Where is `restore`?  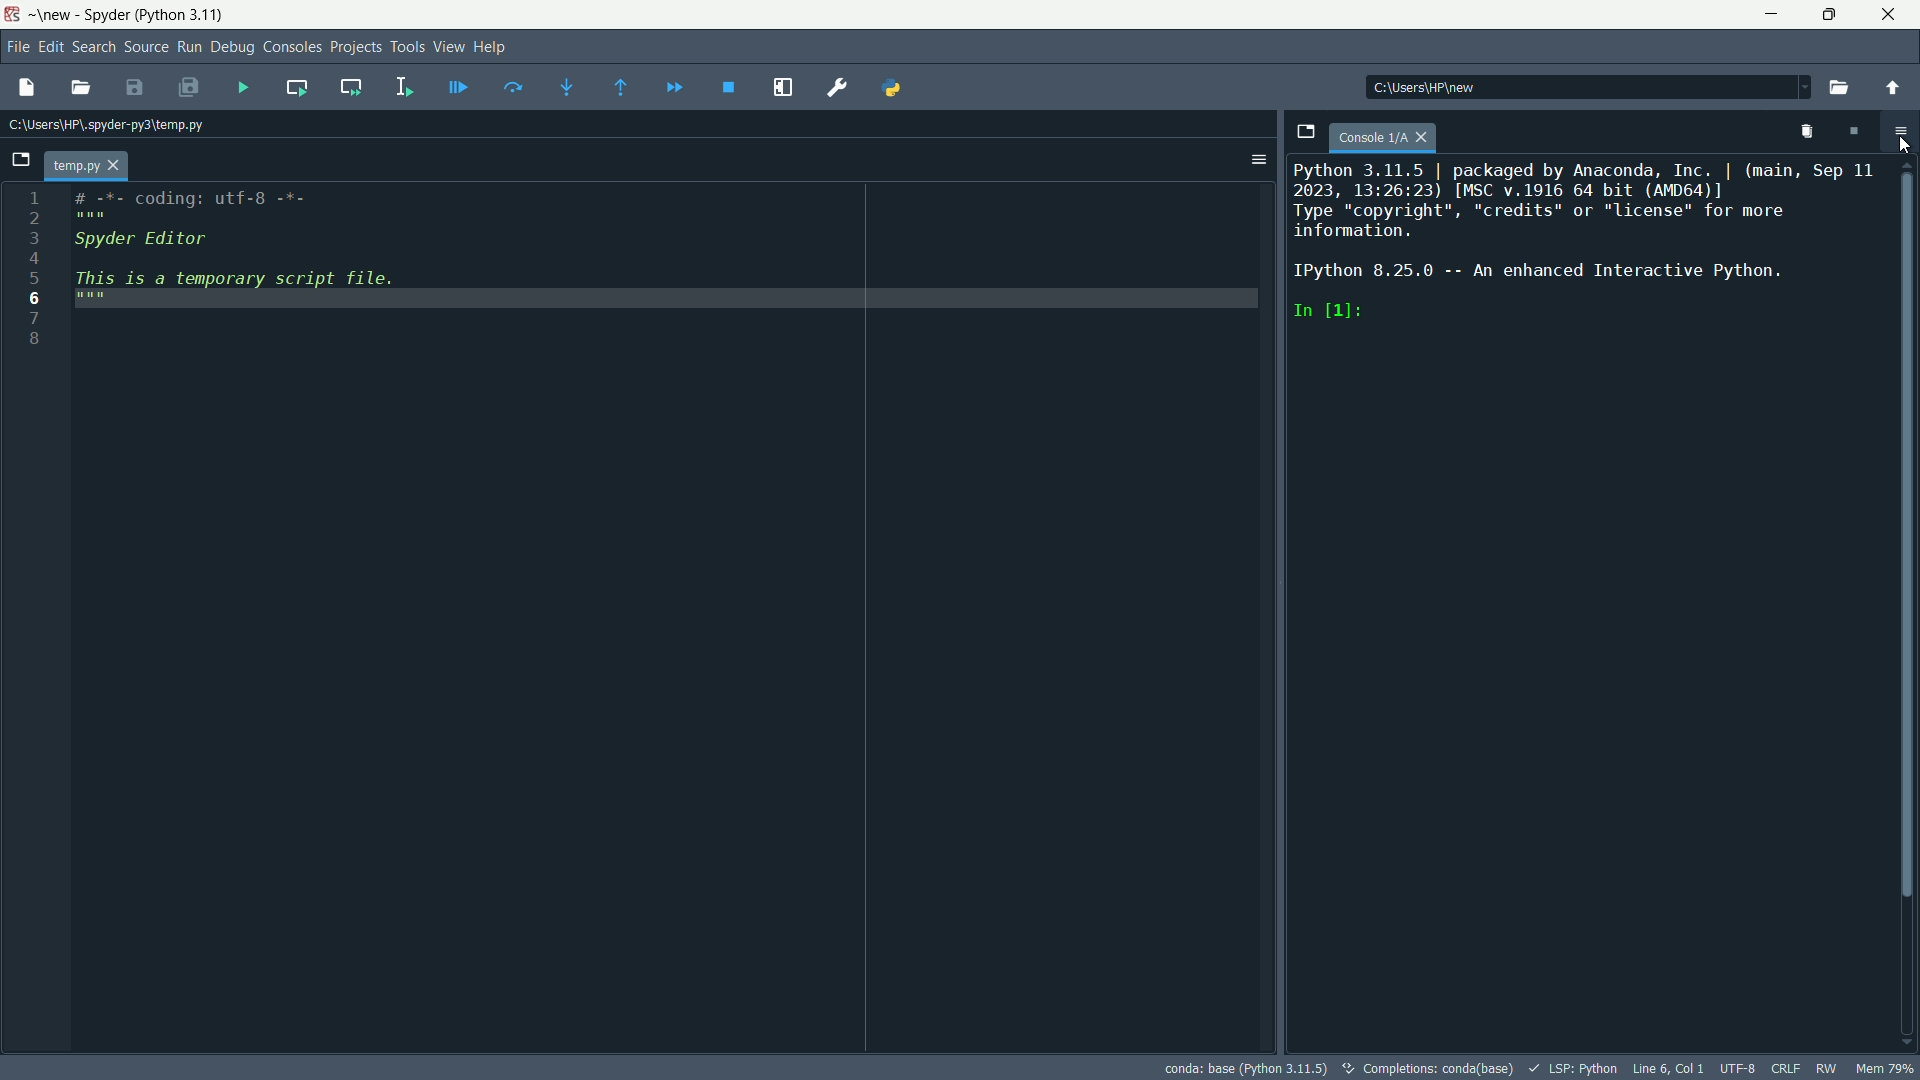 restore is located at coordinates (1829, 14).